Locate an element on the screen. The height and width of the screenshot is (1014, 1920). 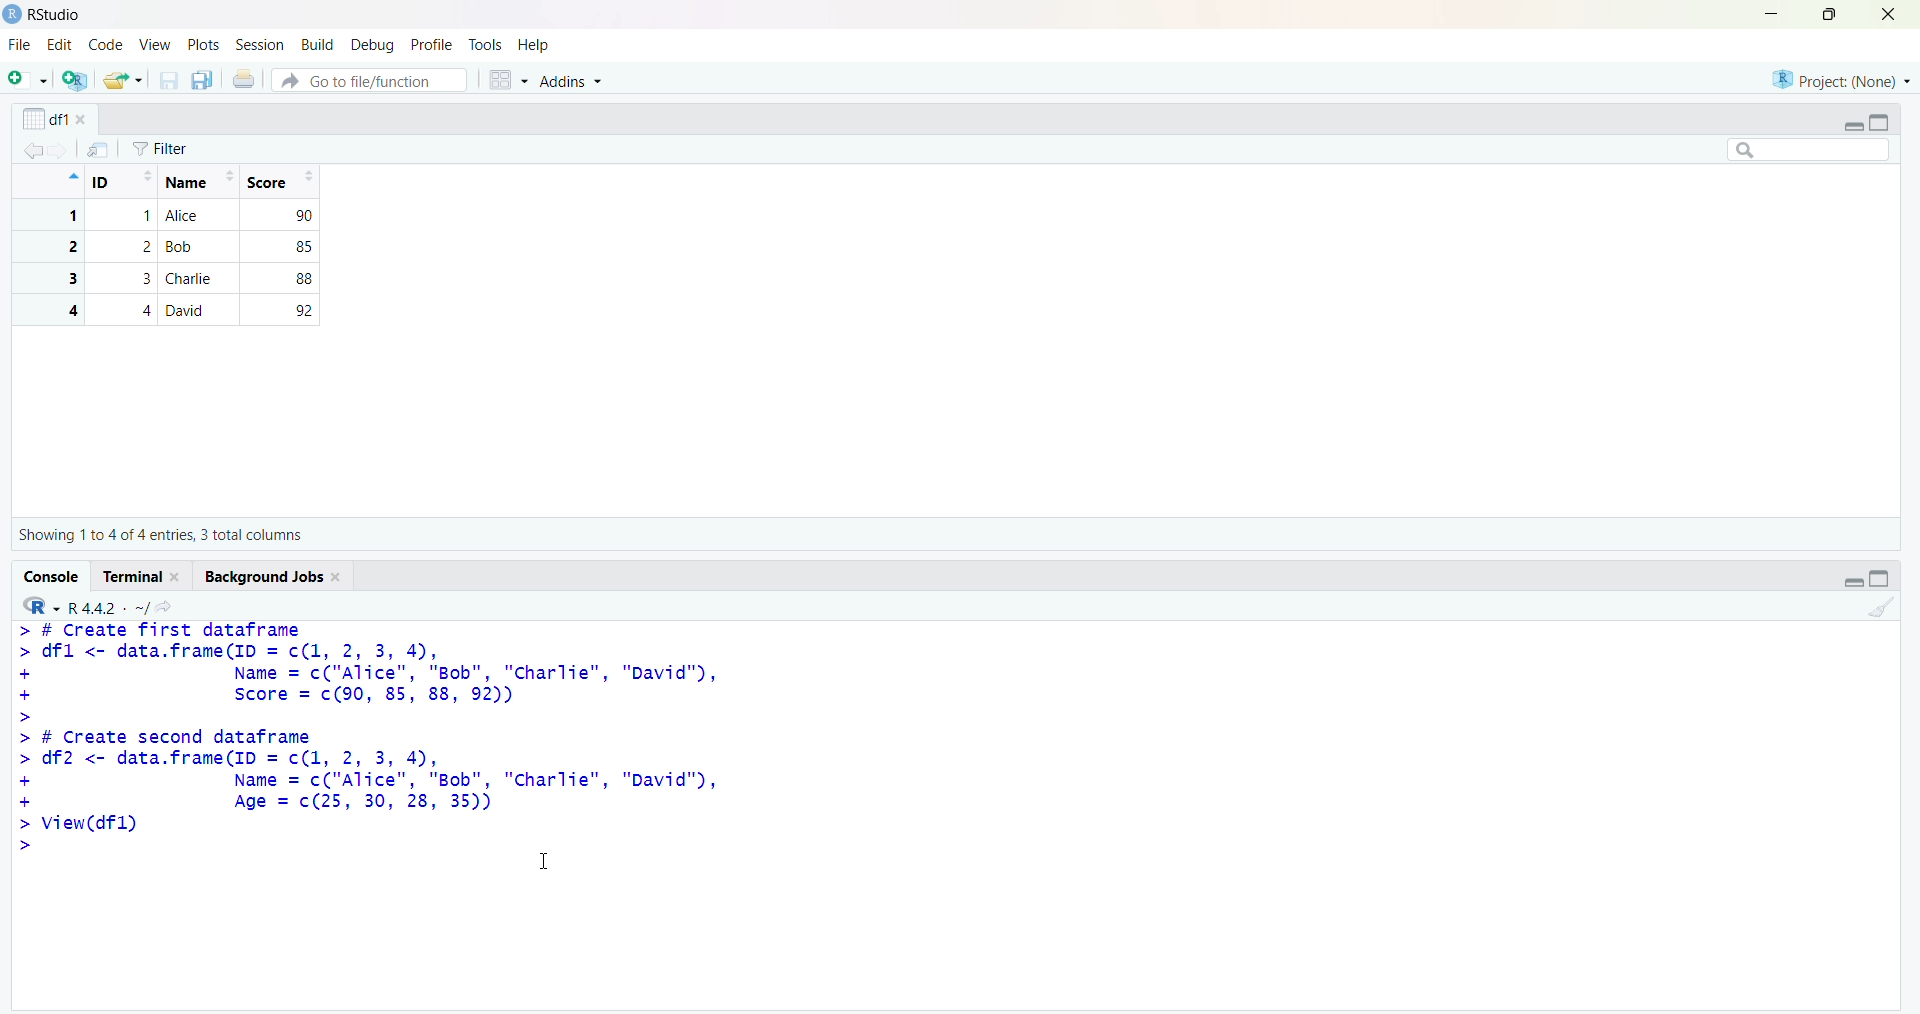
minimise is located at coordinates (1772, 13).